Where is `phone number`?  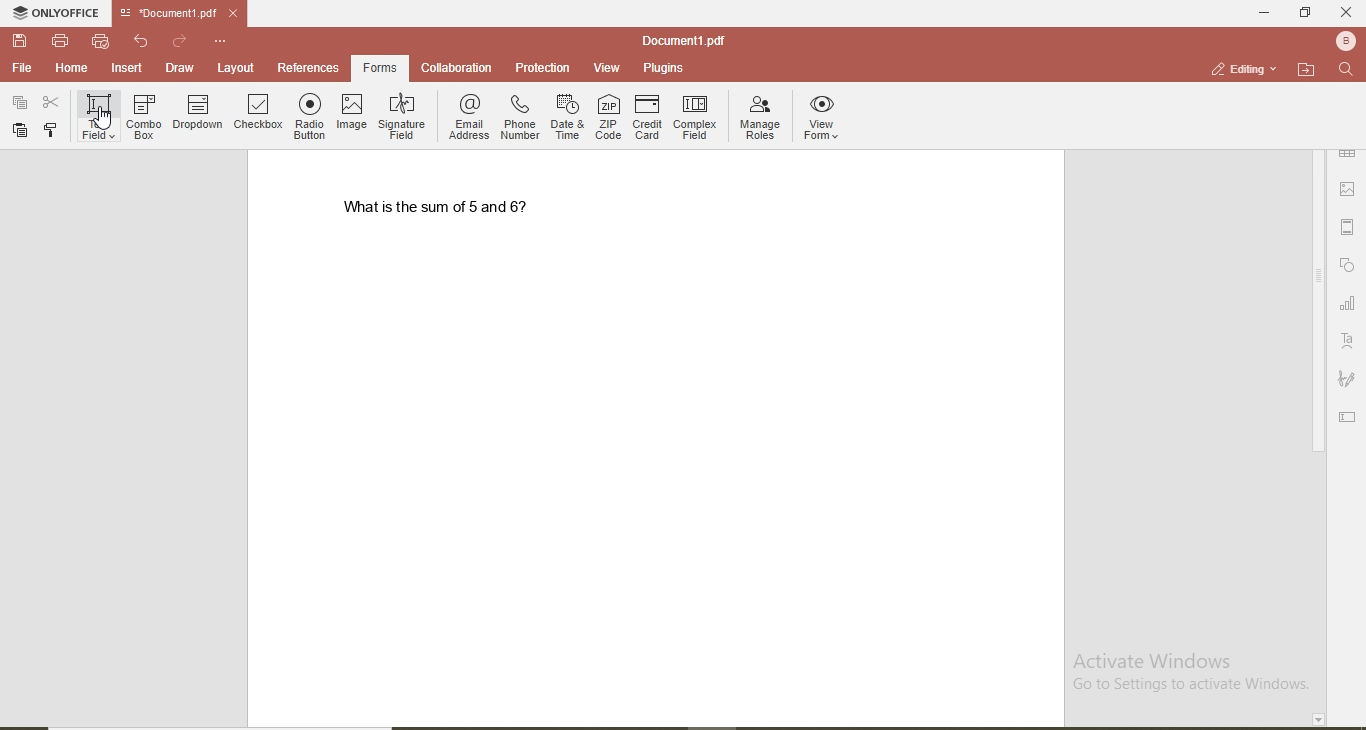
phone number is located at coordinates (519, 118).